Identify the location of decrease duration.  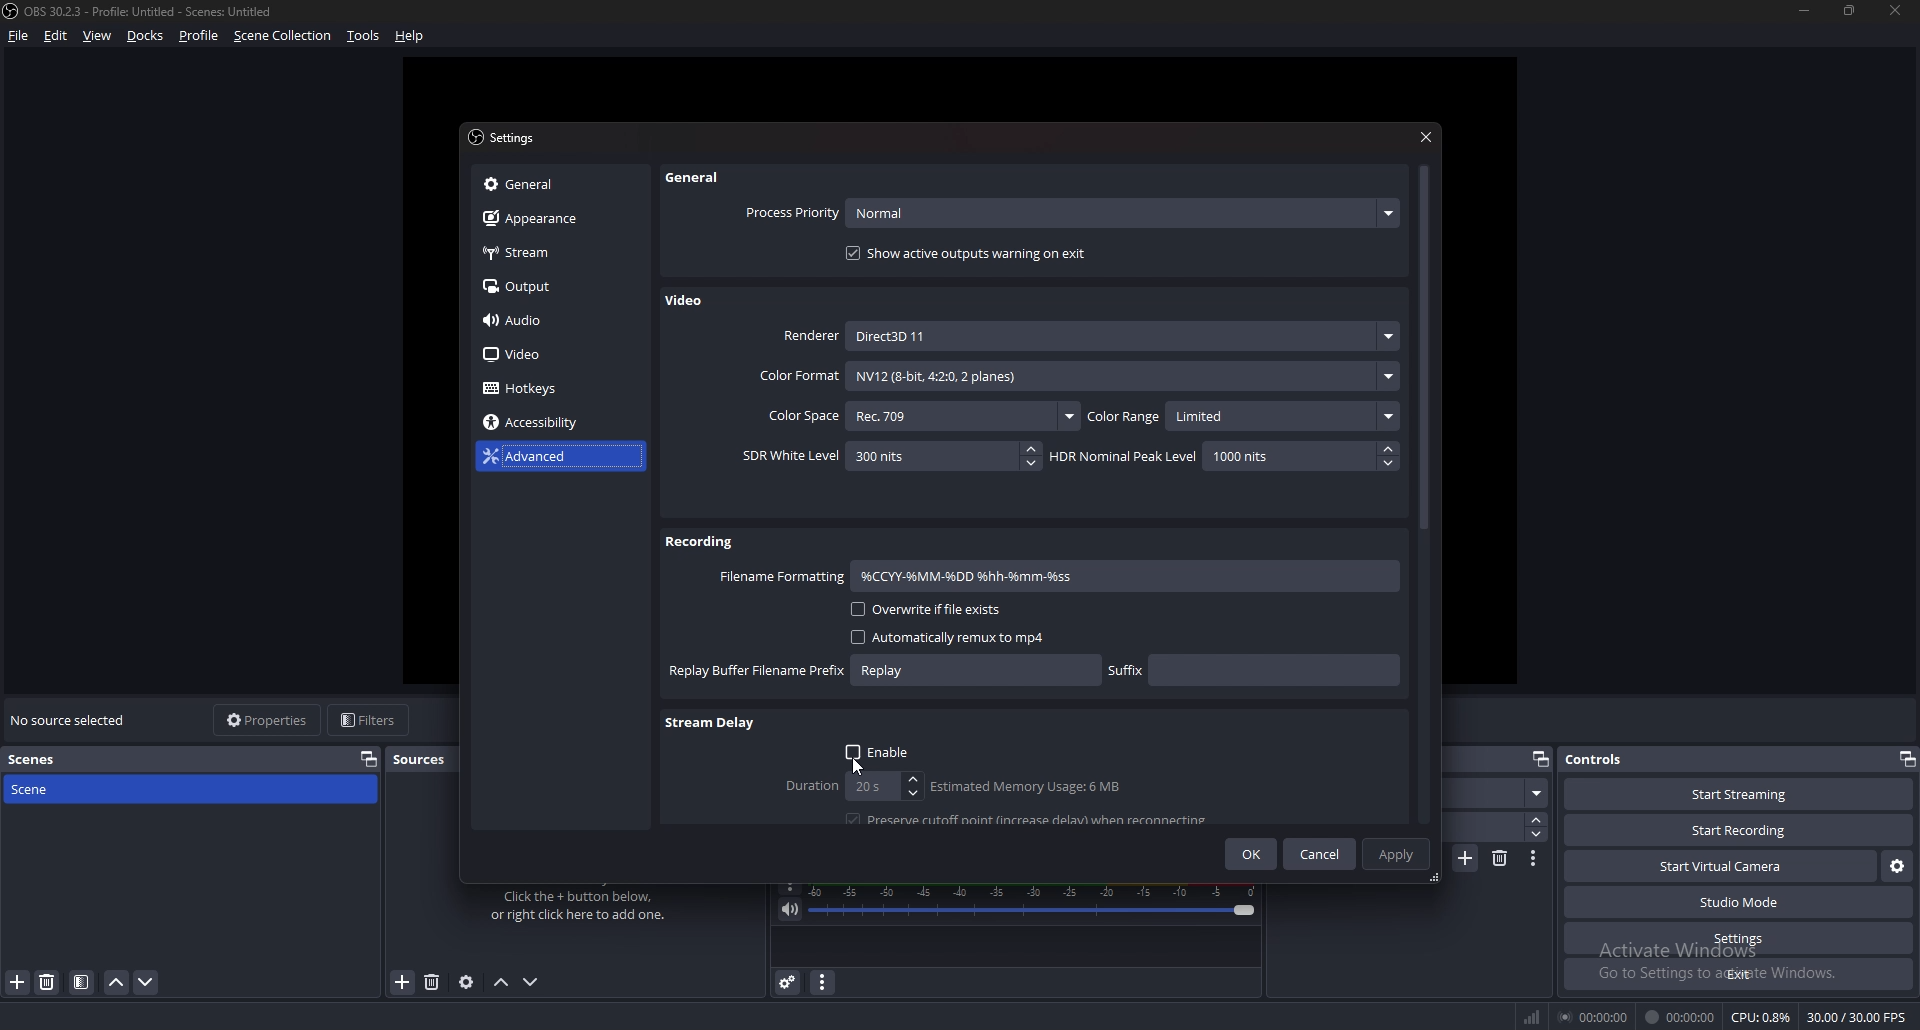
(1536, 835).